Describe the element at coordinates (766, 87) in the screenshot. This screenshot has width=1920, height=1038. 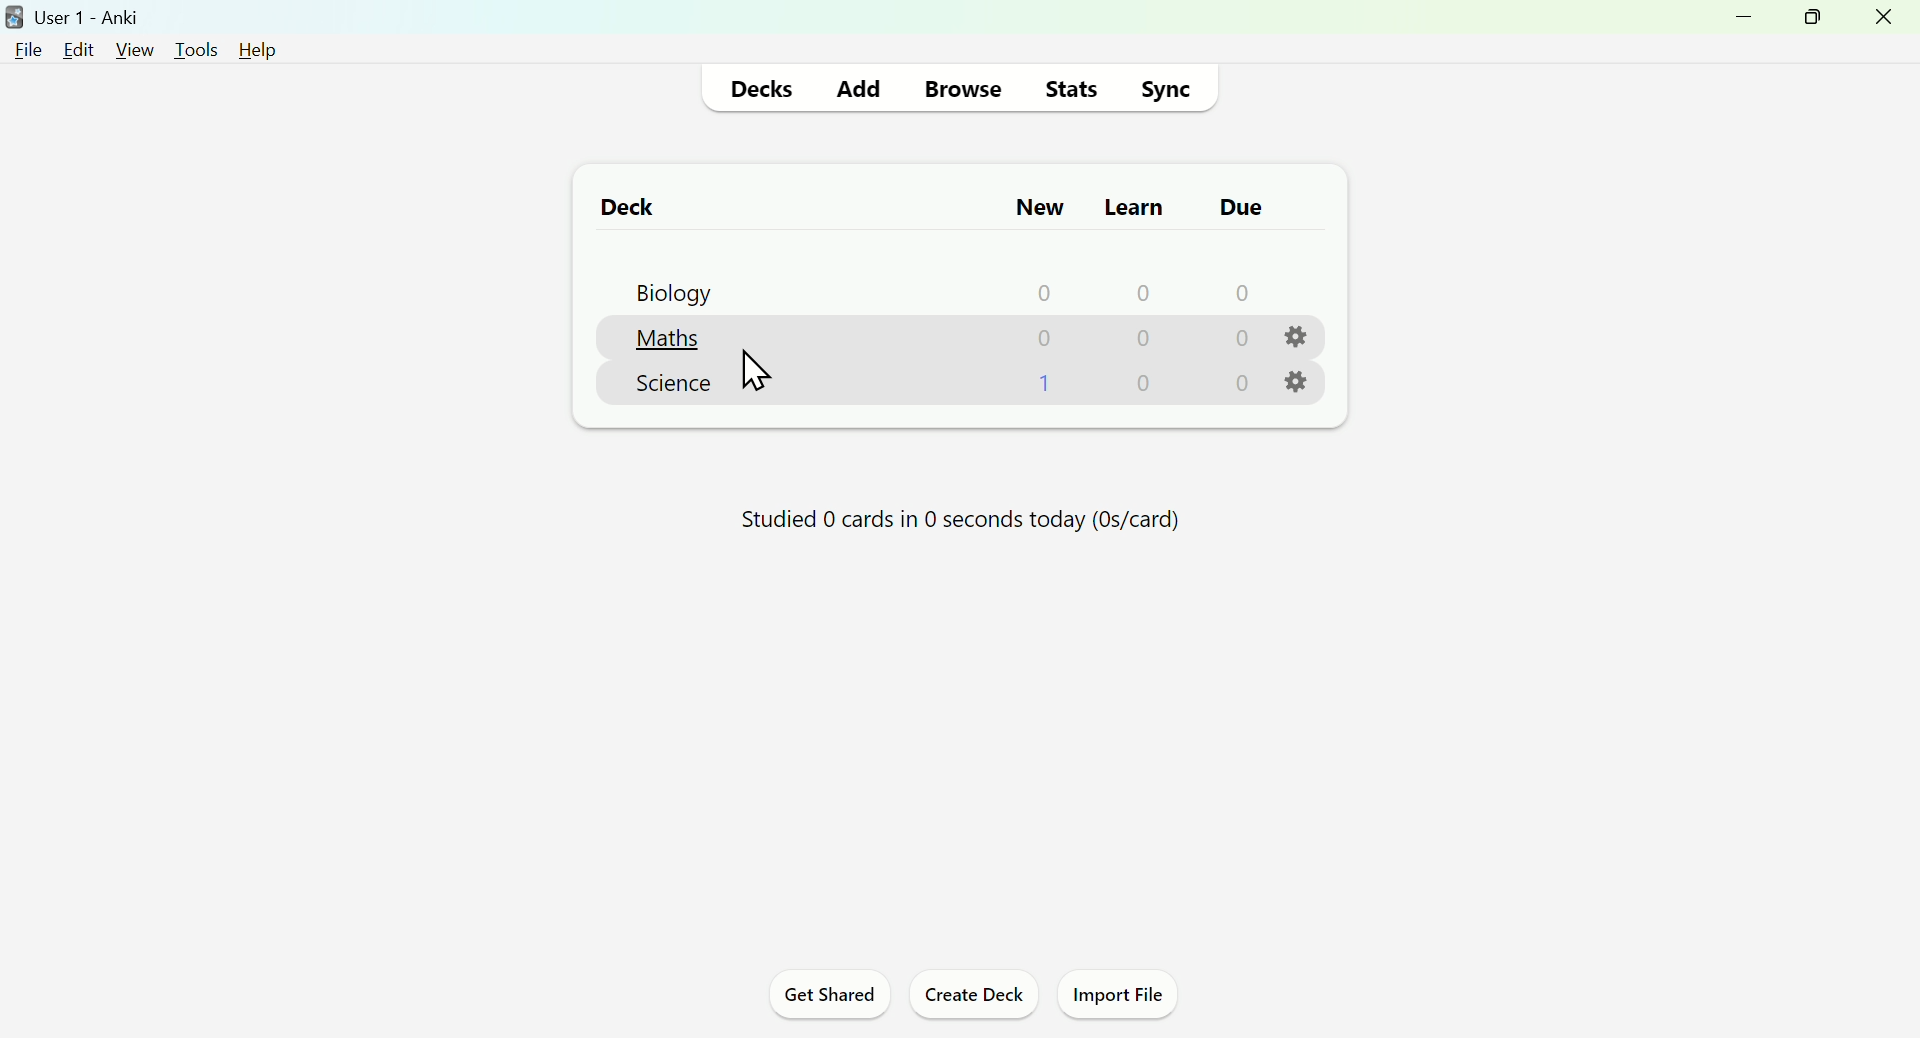
I see `Decks` at that location.